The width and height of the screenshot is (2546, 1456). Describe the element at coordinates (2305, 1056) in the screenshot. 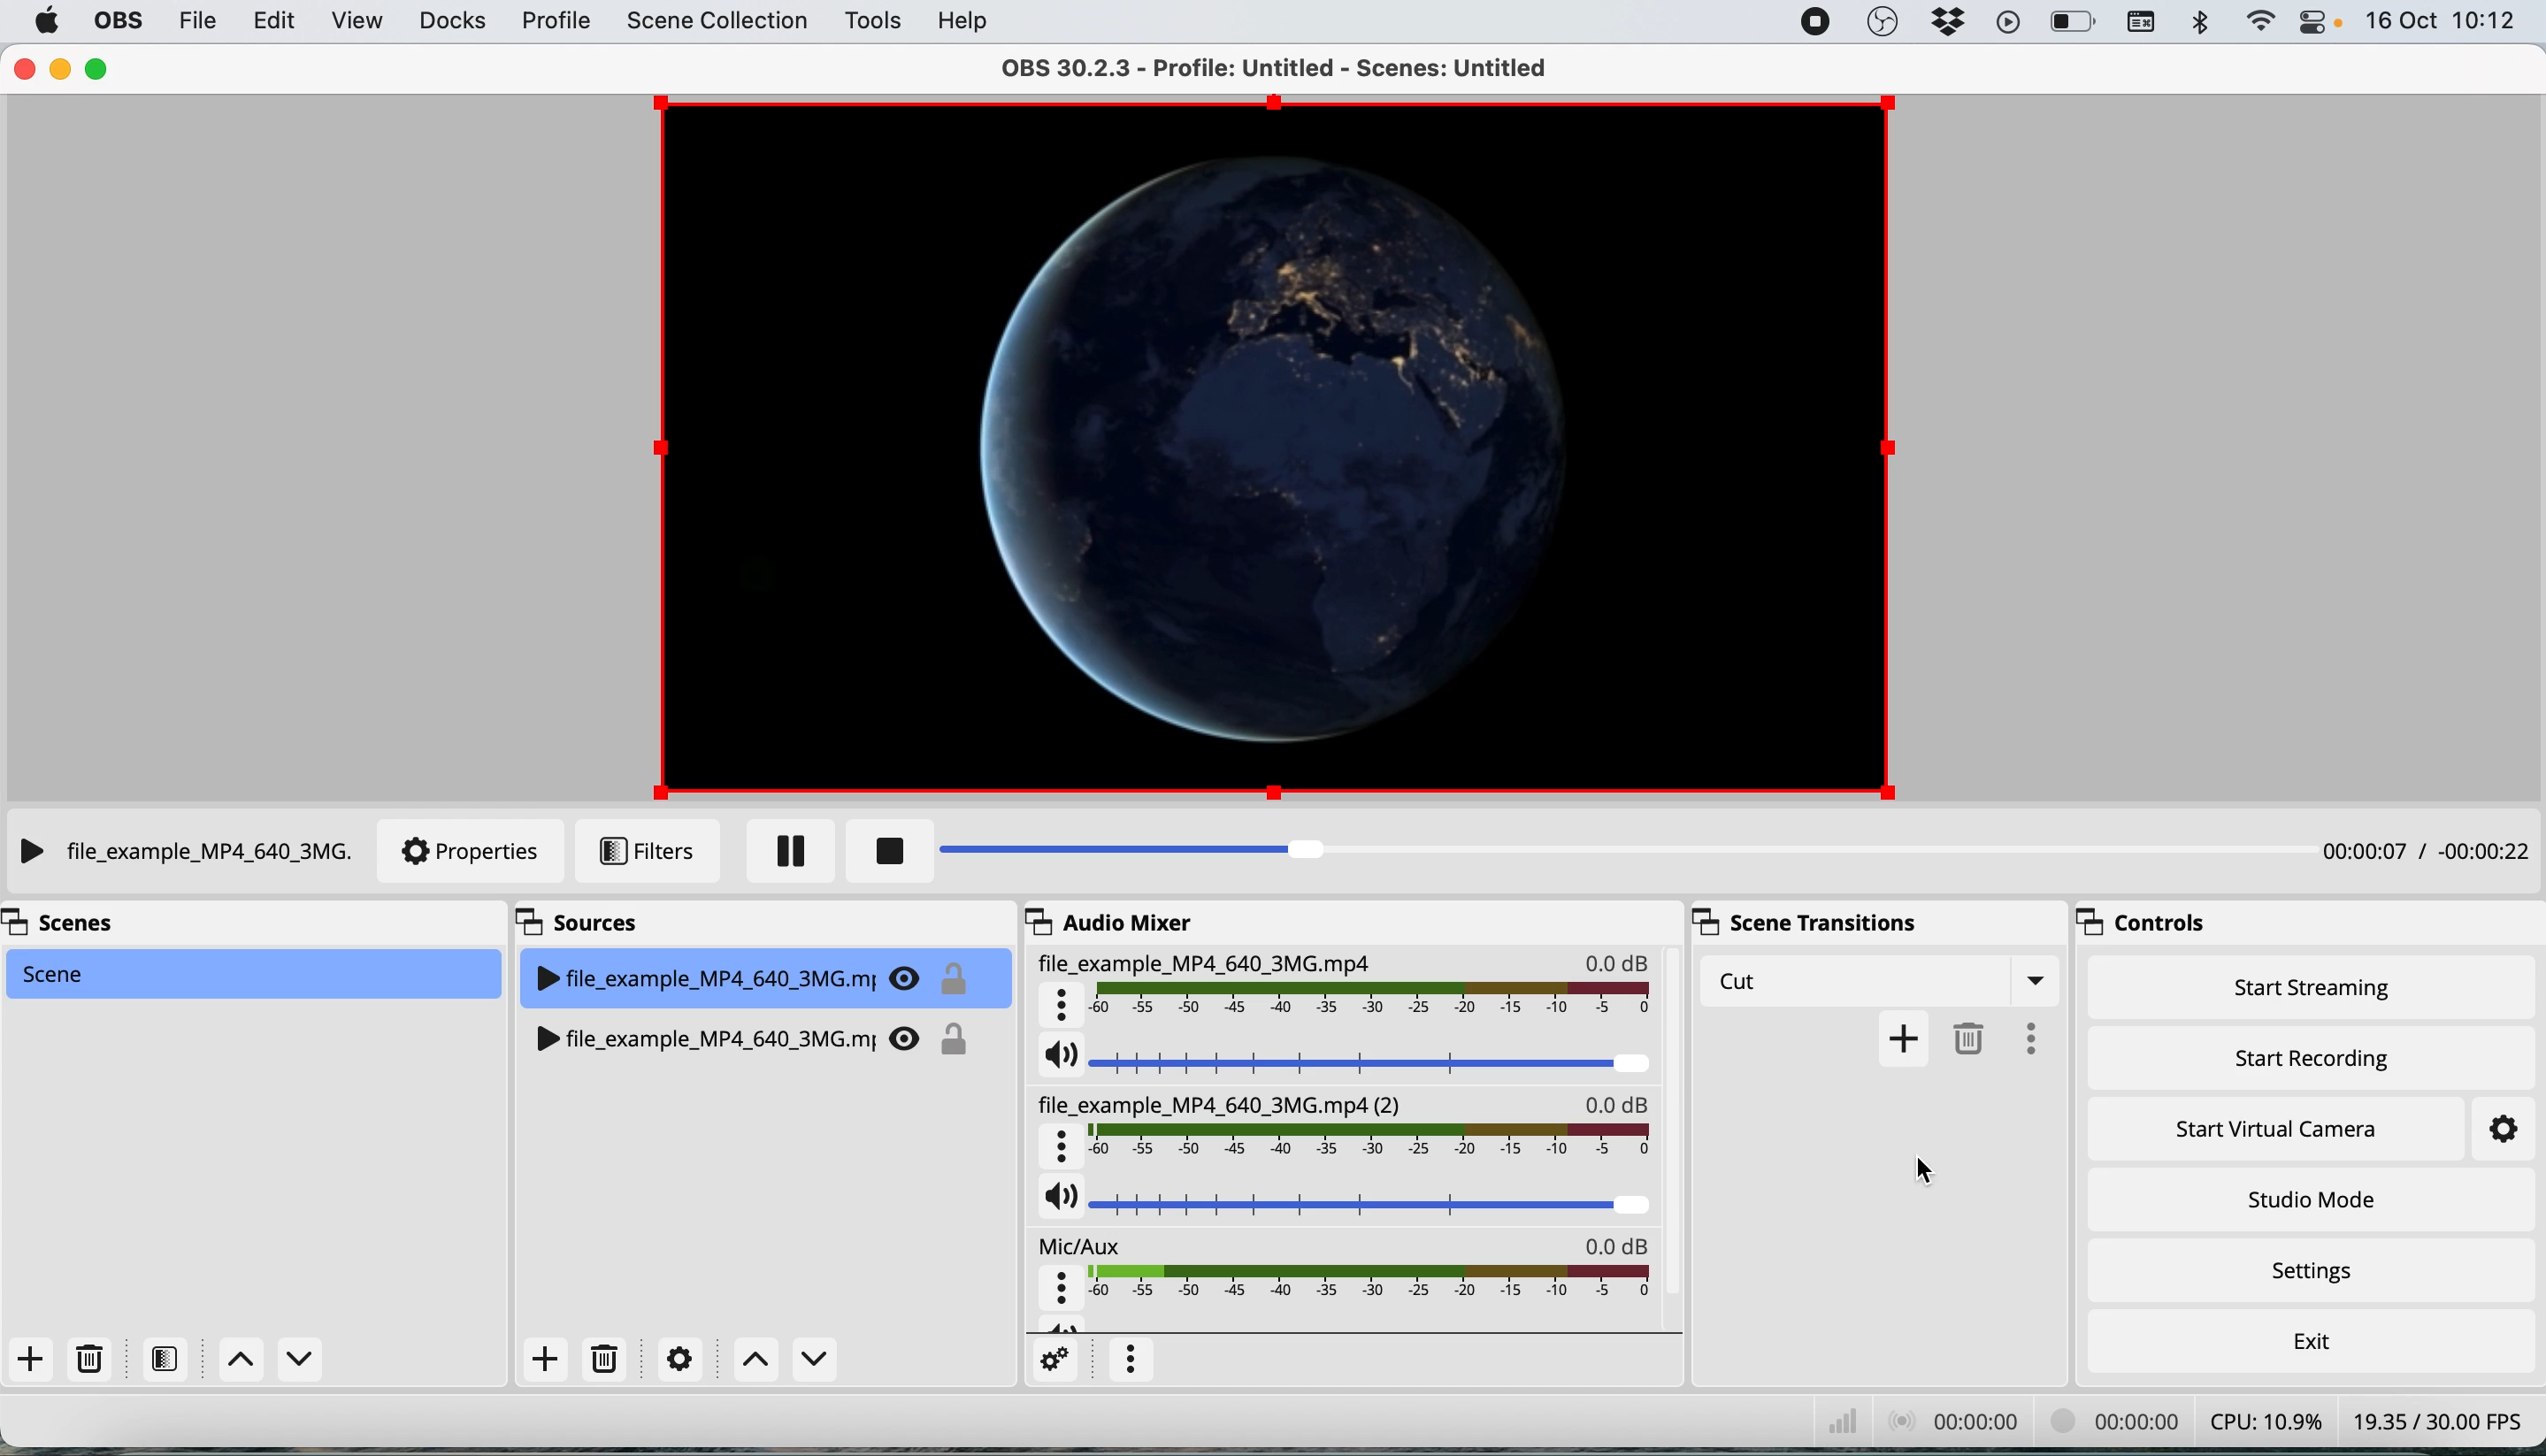

I see `start recording` at that location.